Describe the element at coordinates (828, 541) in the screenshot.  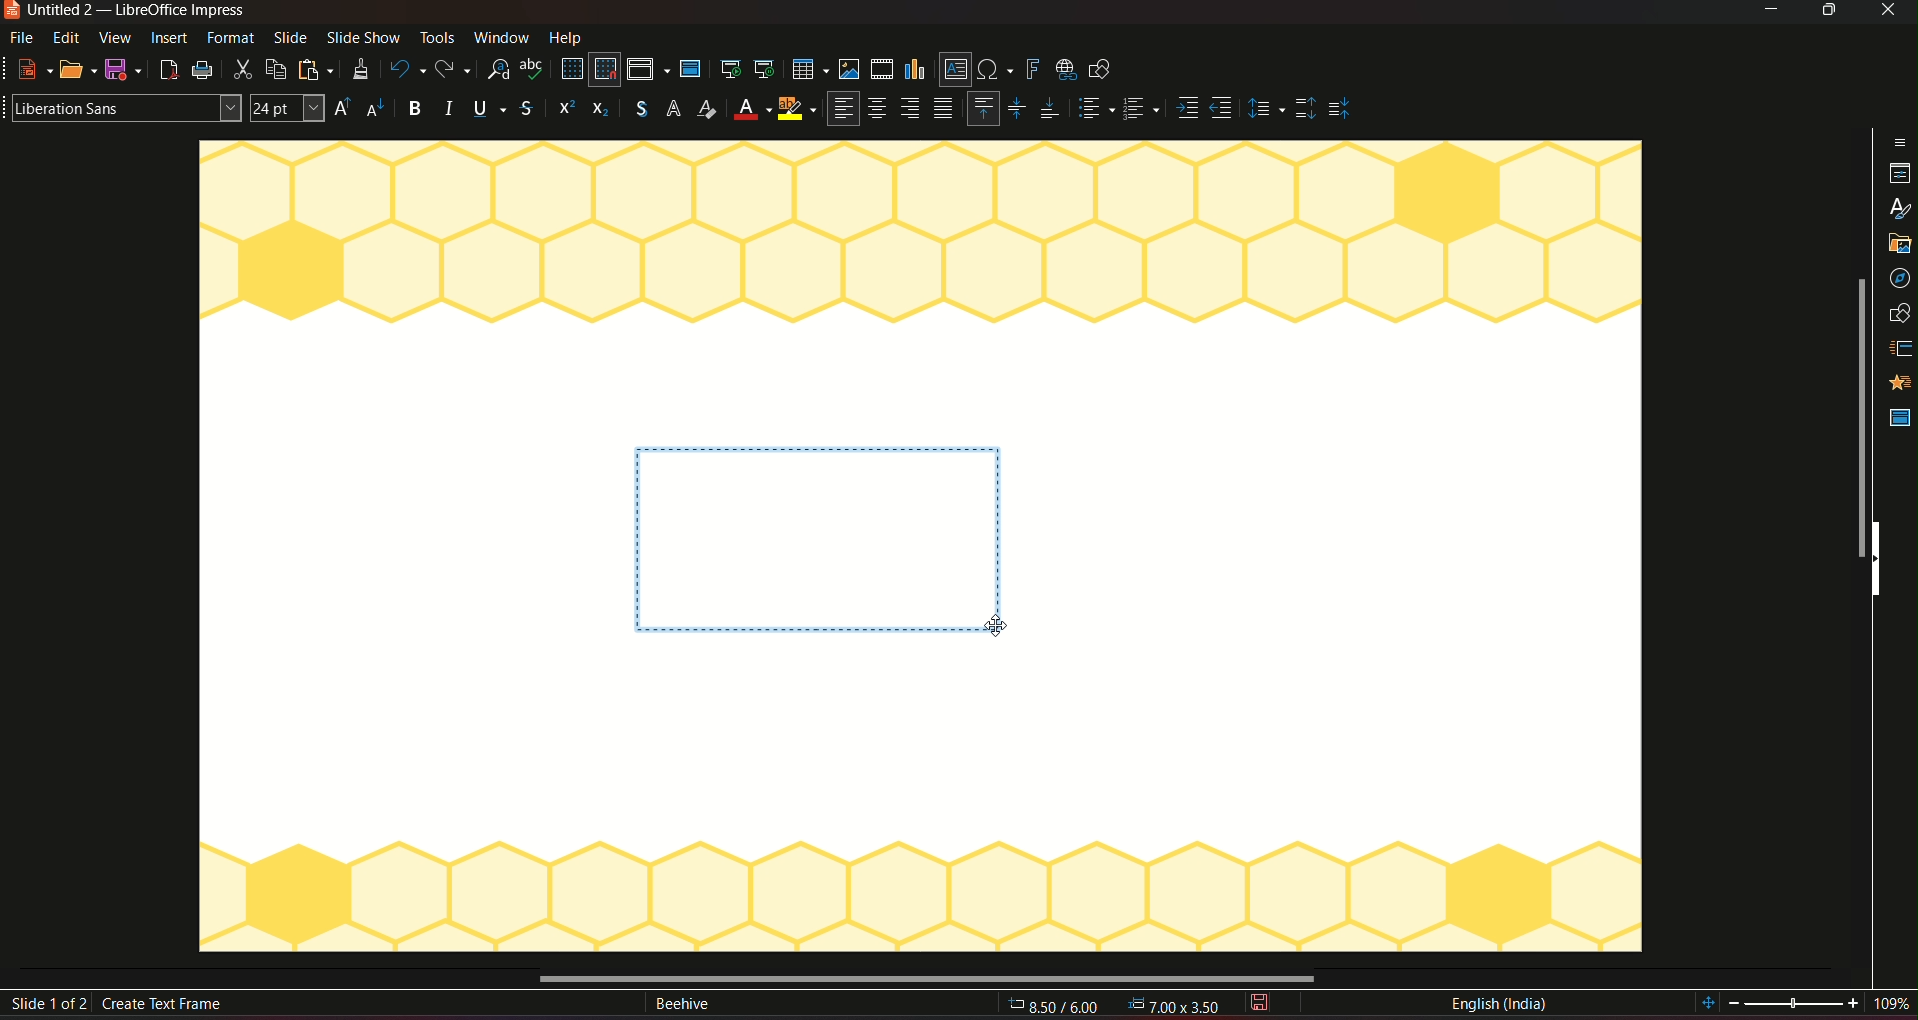
I see `text place holder` at that location.